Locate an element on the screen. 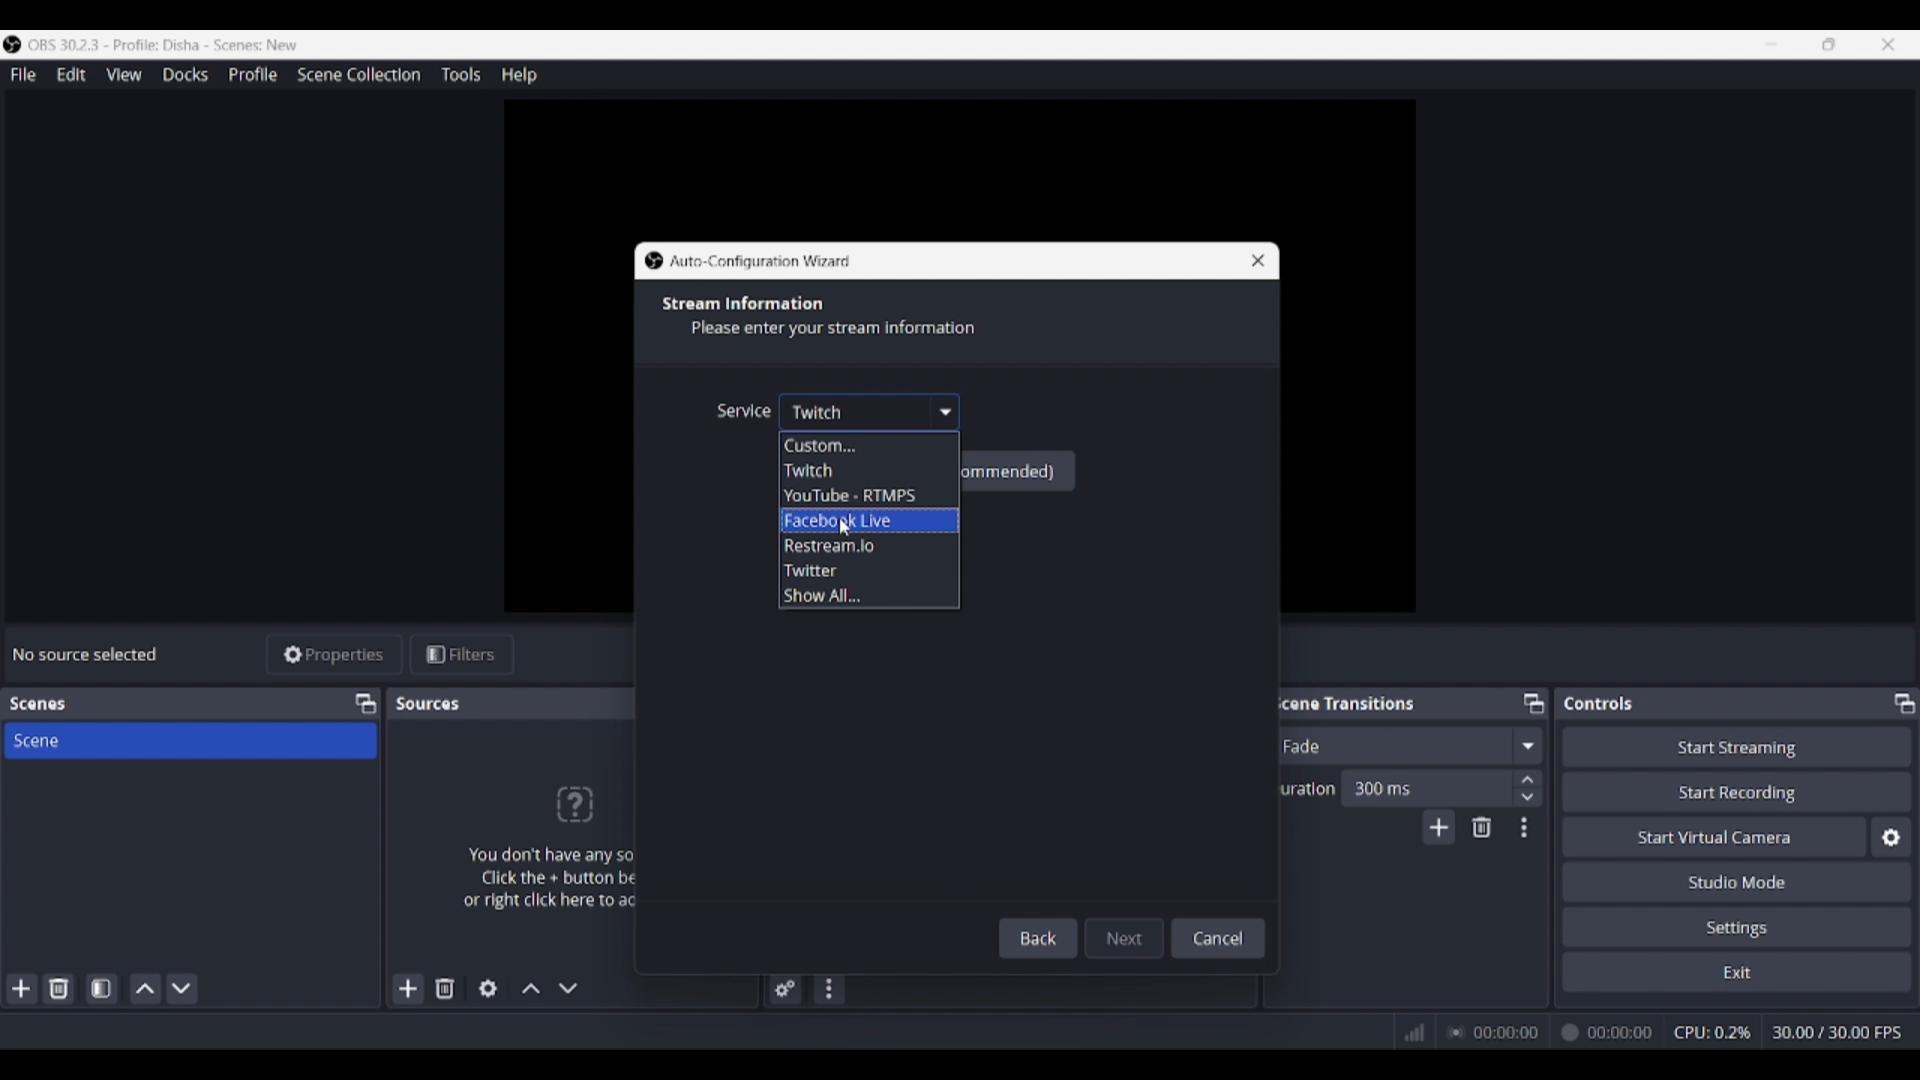 Image resolution: width=1920 pixels, height=1080 pixels. Scene title is located at coordinates (190, 740).